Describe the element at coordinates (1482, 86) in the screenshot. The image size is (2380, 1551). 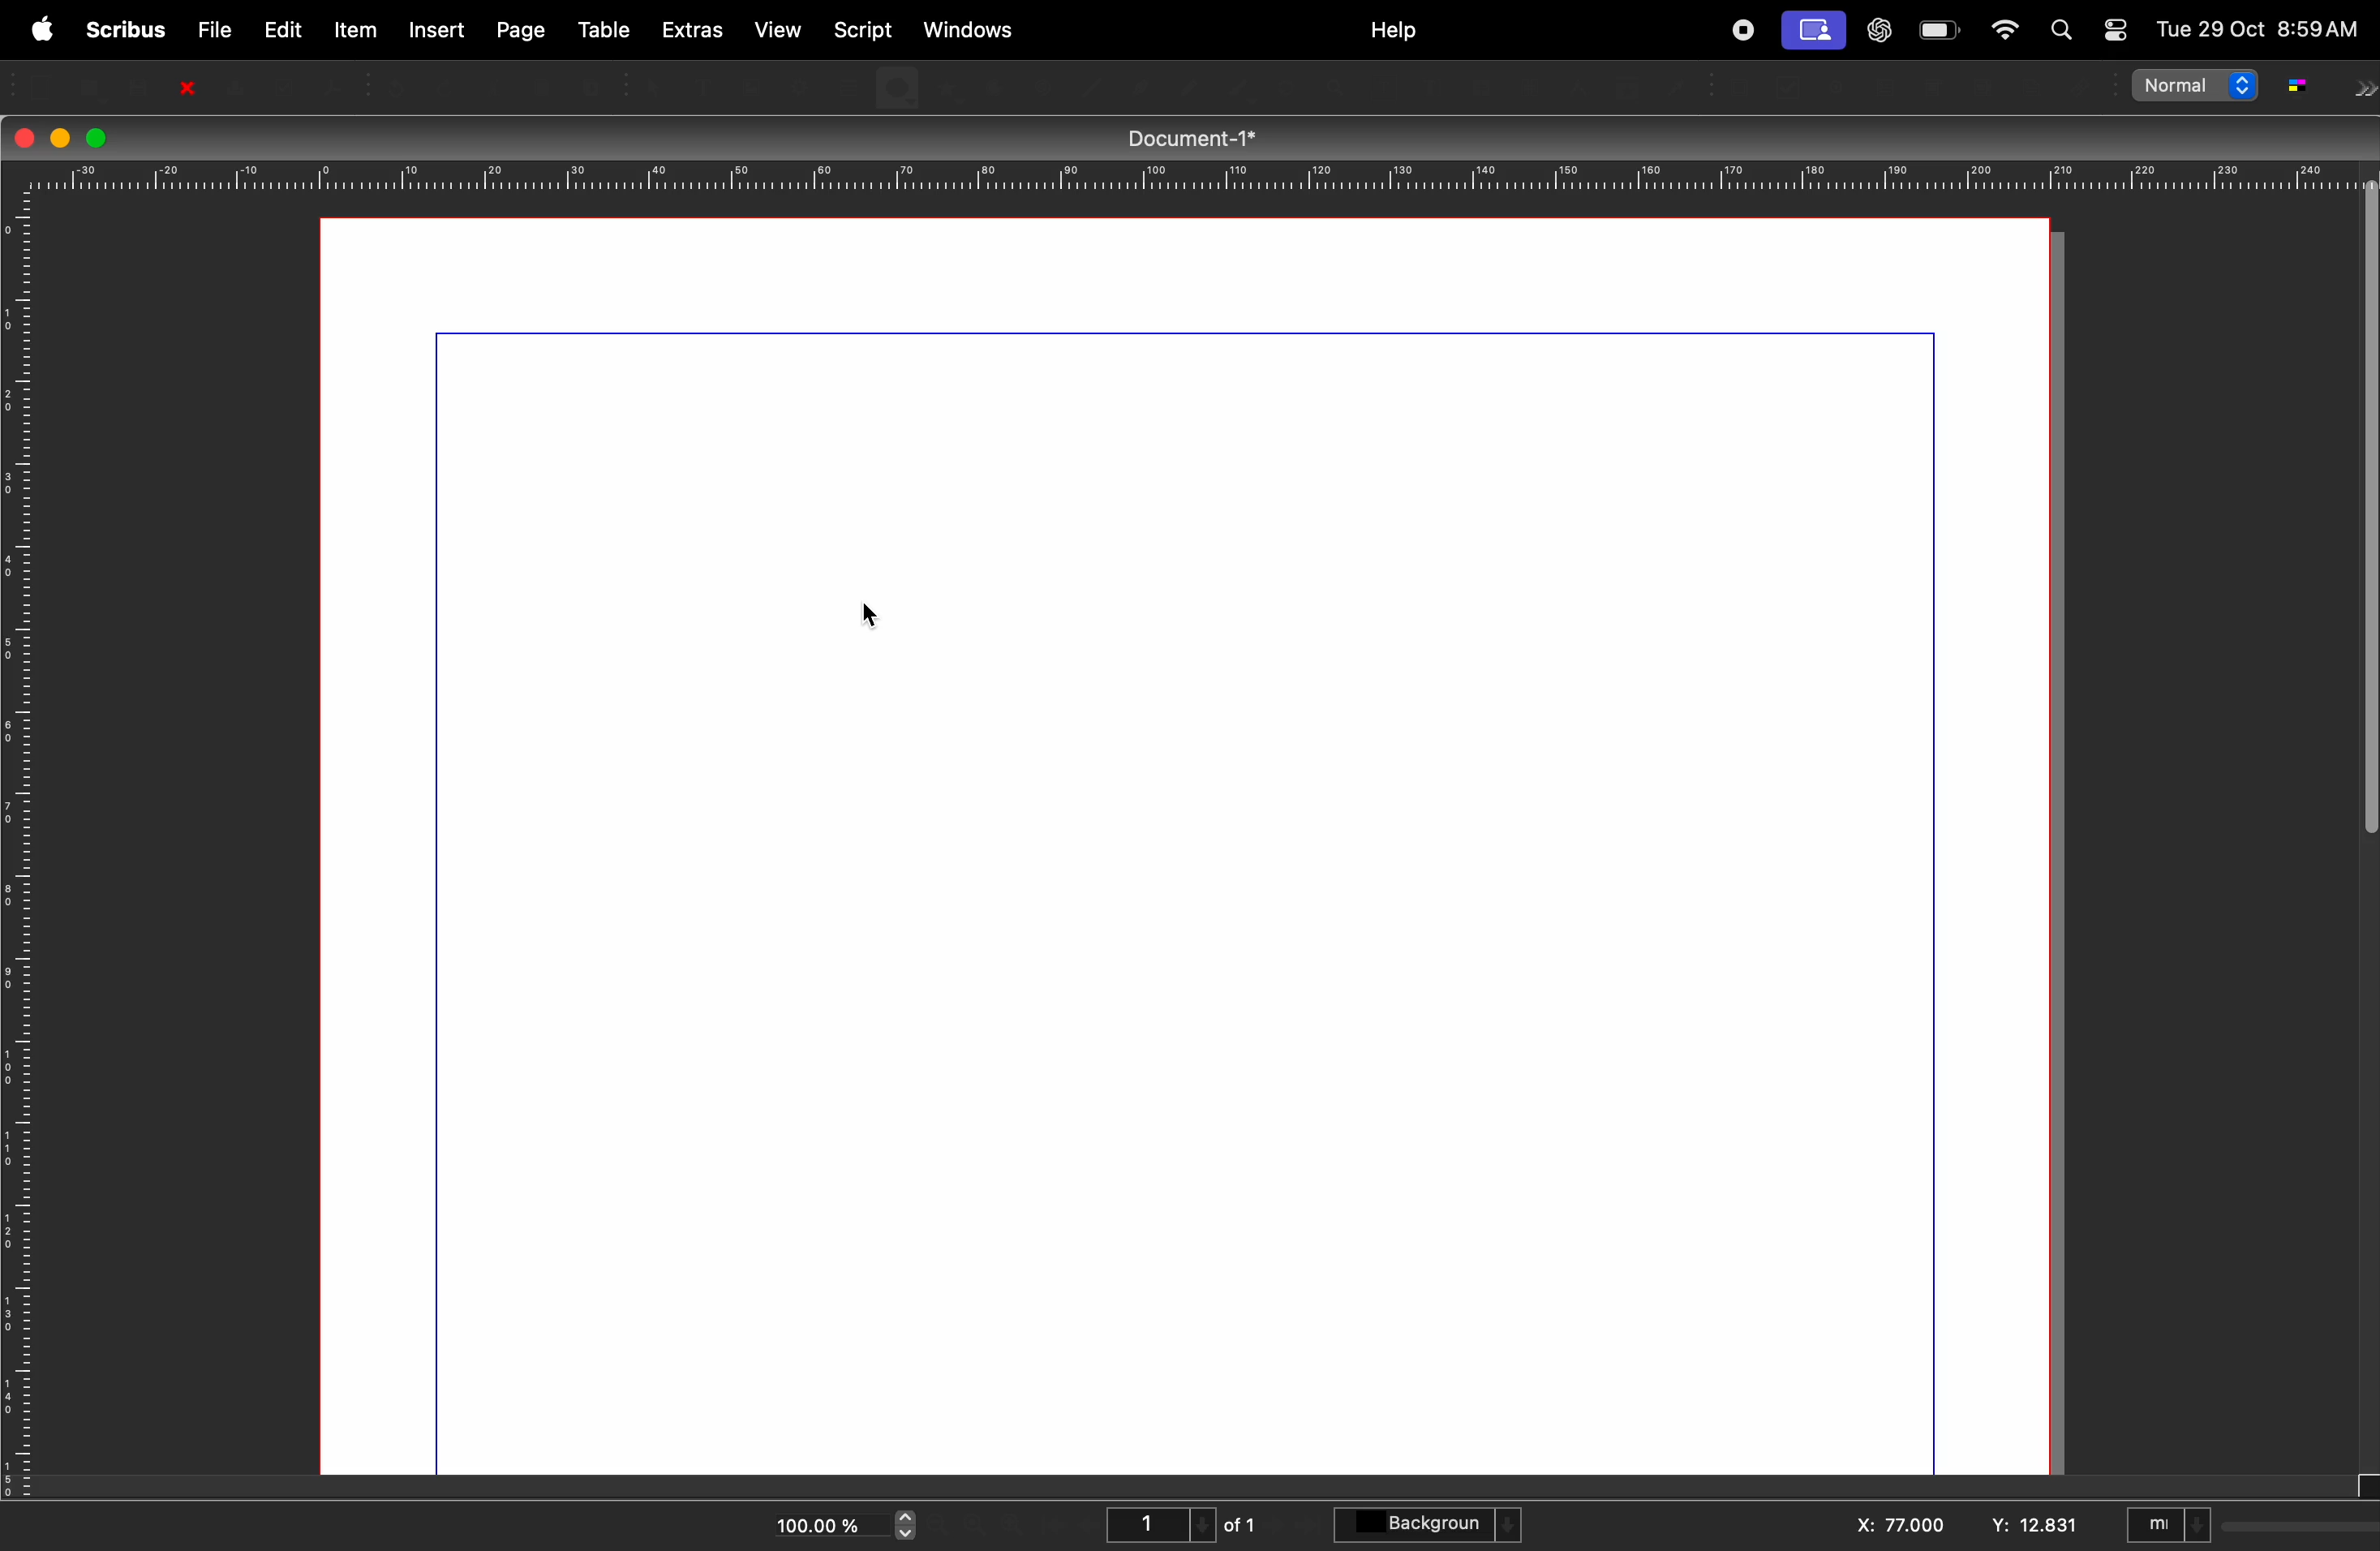
I see `Link text frames` at that location.